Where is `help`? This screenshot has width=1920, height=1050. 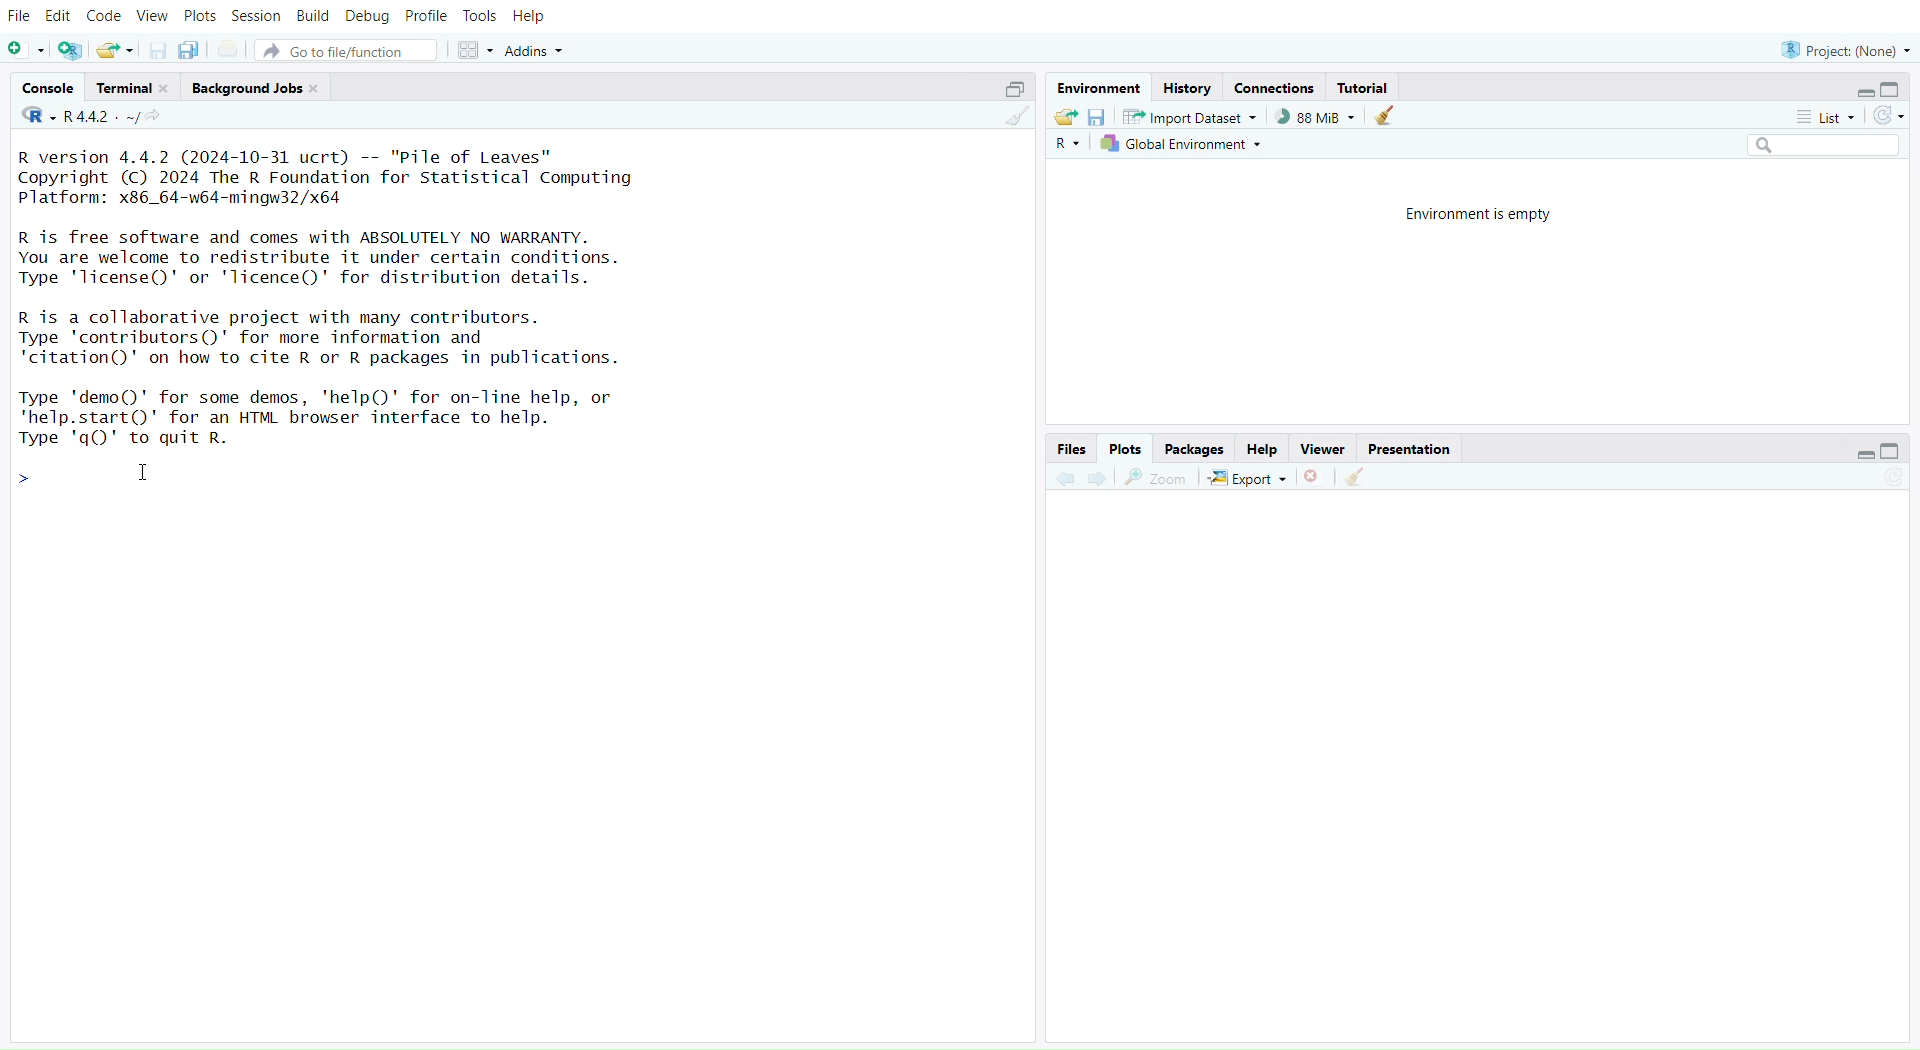
help is located at coordinates (532, 16).